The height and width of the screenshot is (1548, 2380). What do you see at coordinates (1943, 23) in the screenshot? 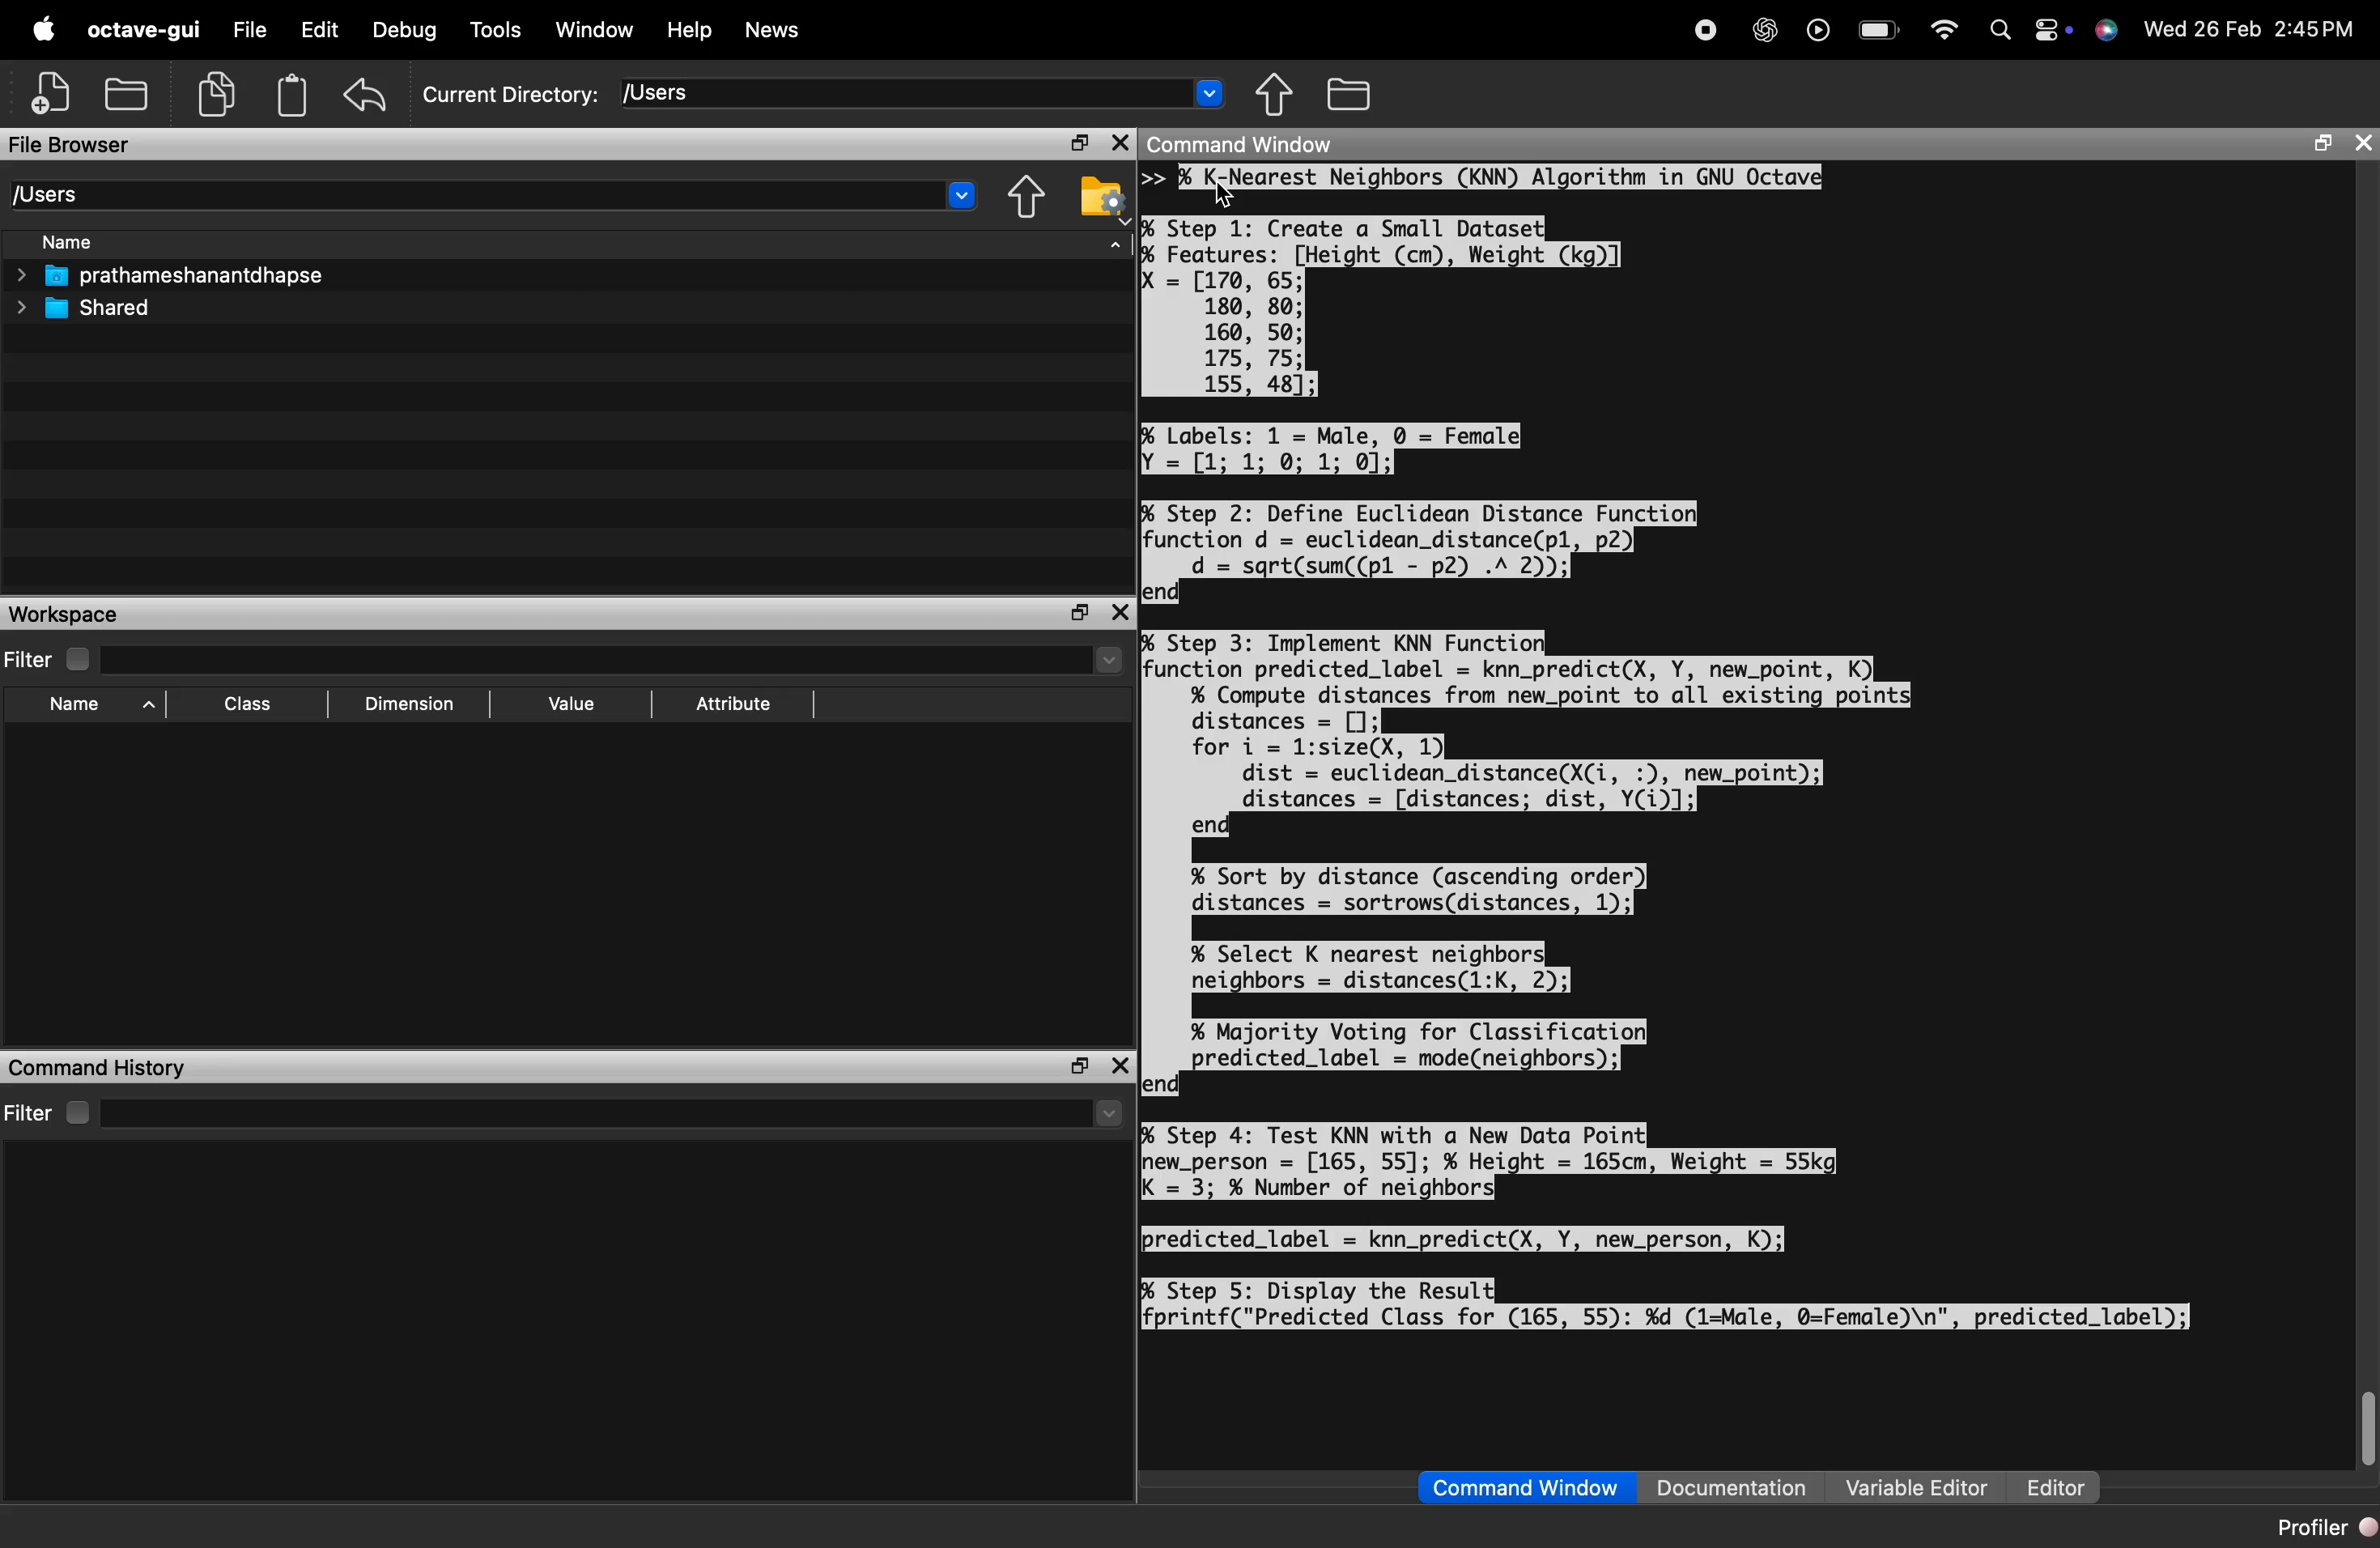
I see `wifi` at bounding box center [1943, 23].